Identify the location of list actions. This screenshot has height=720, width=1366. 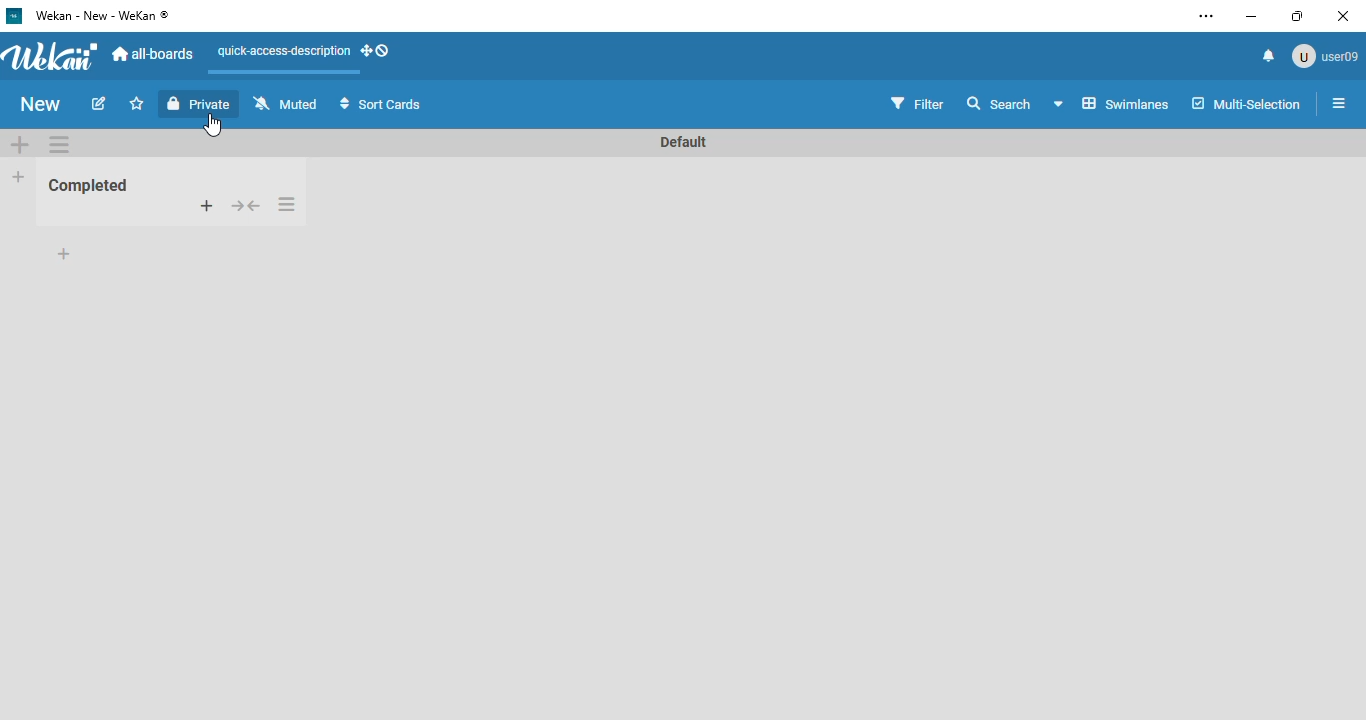
(286, 203).